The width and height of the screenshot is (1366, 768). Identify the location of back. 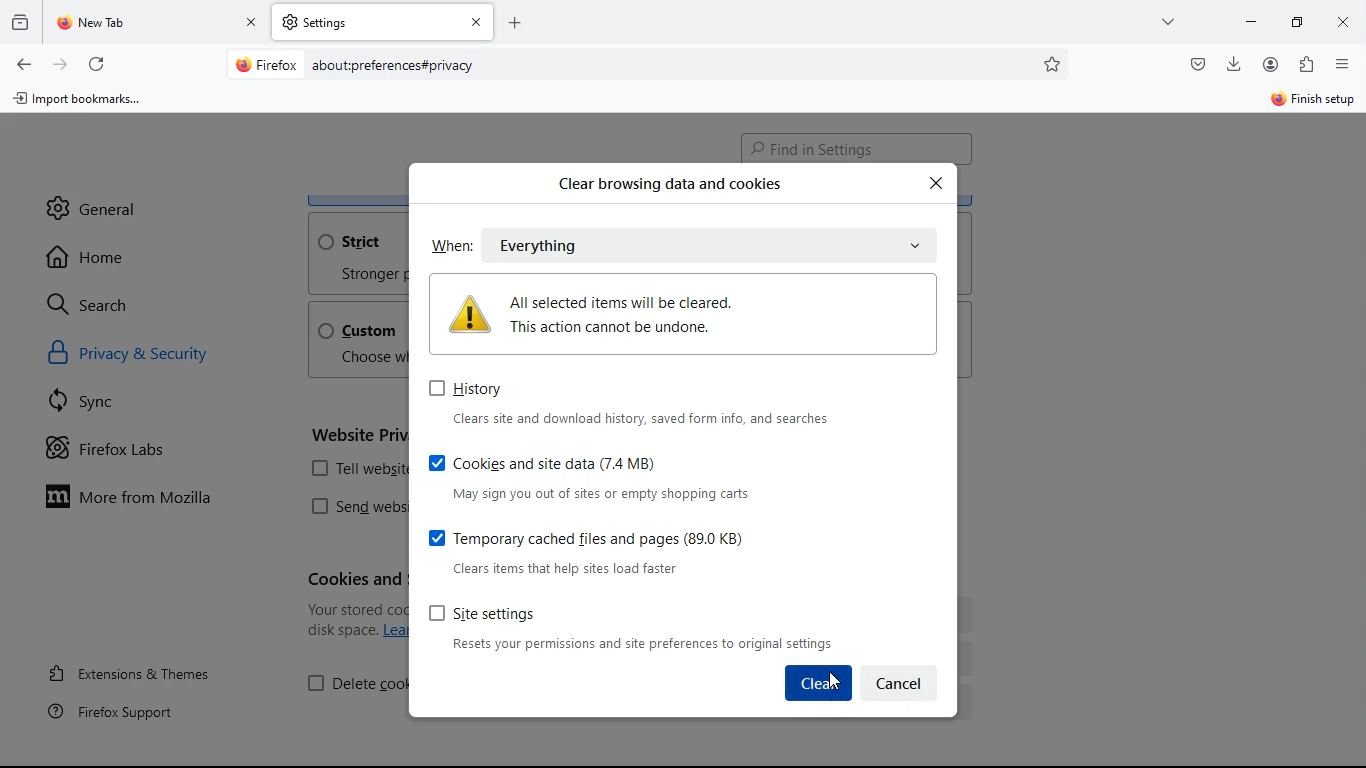
(22, 65).